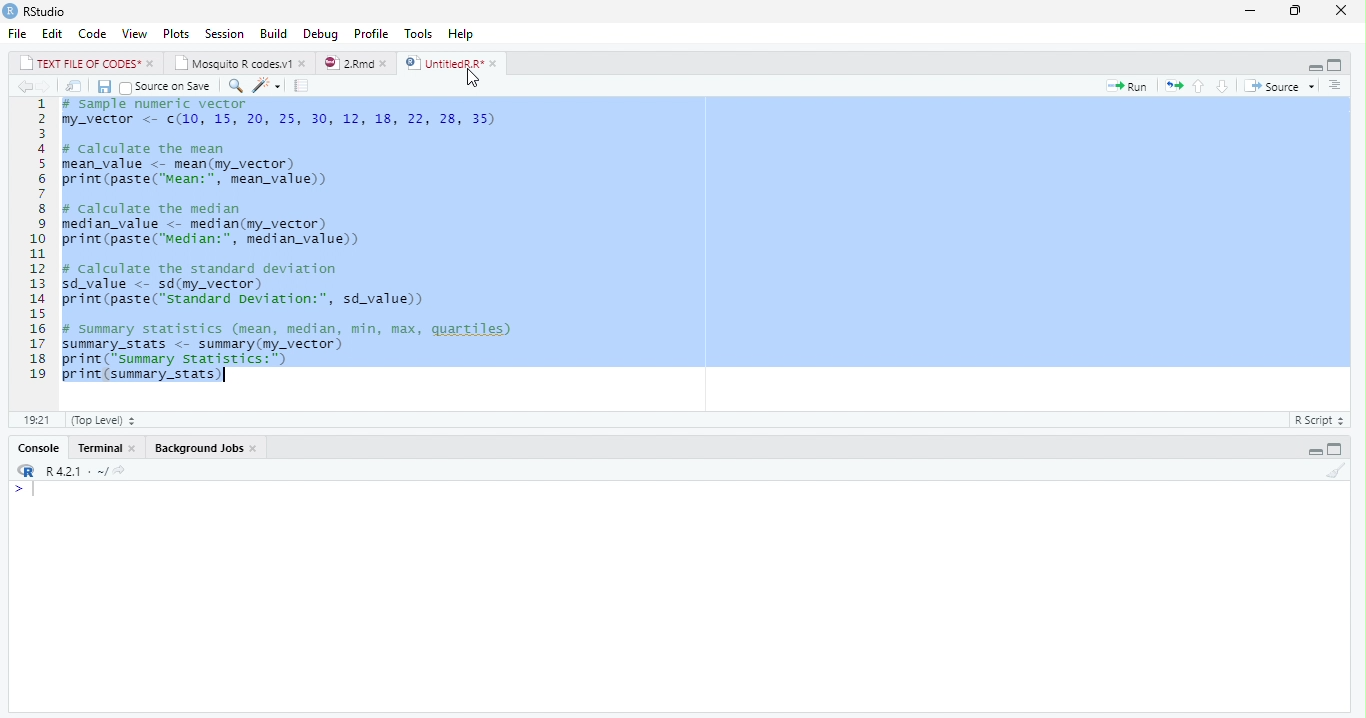  Describe the element at coordinates (479, 81) in the screenshot. I see `cursor` at that location.